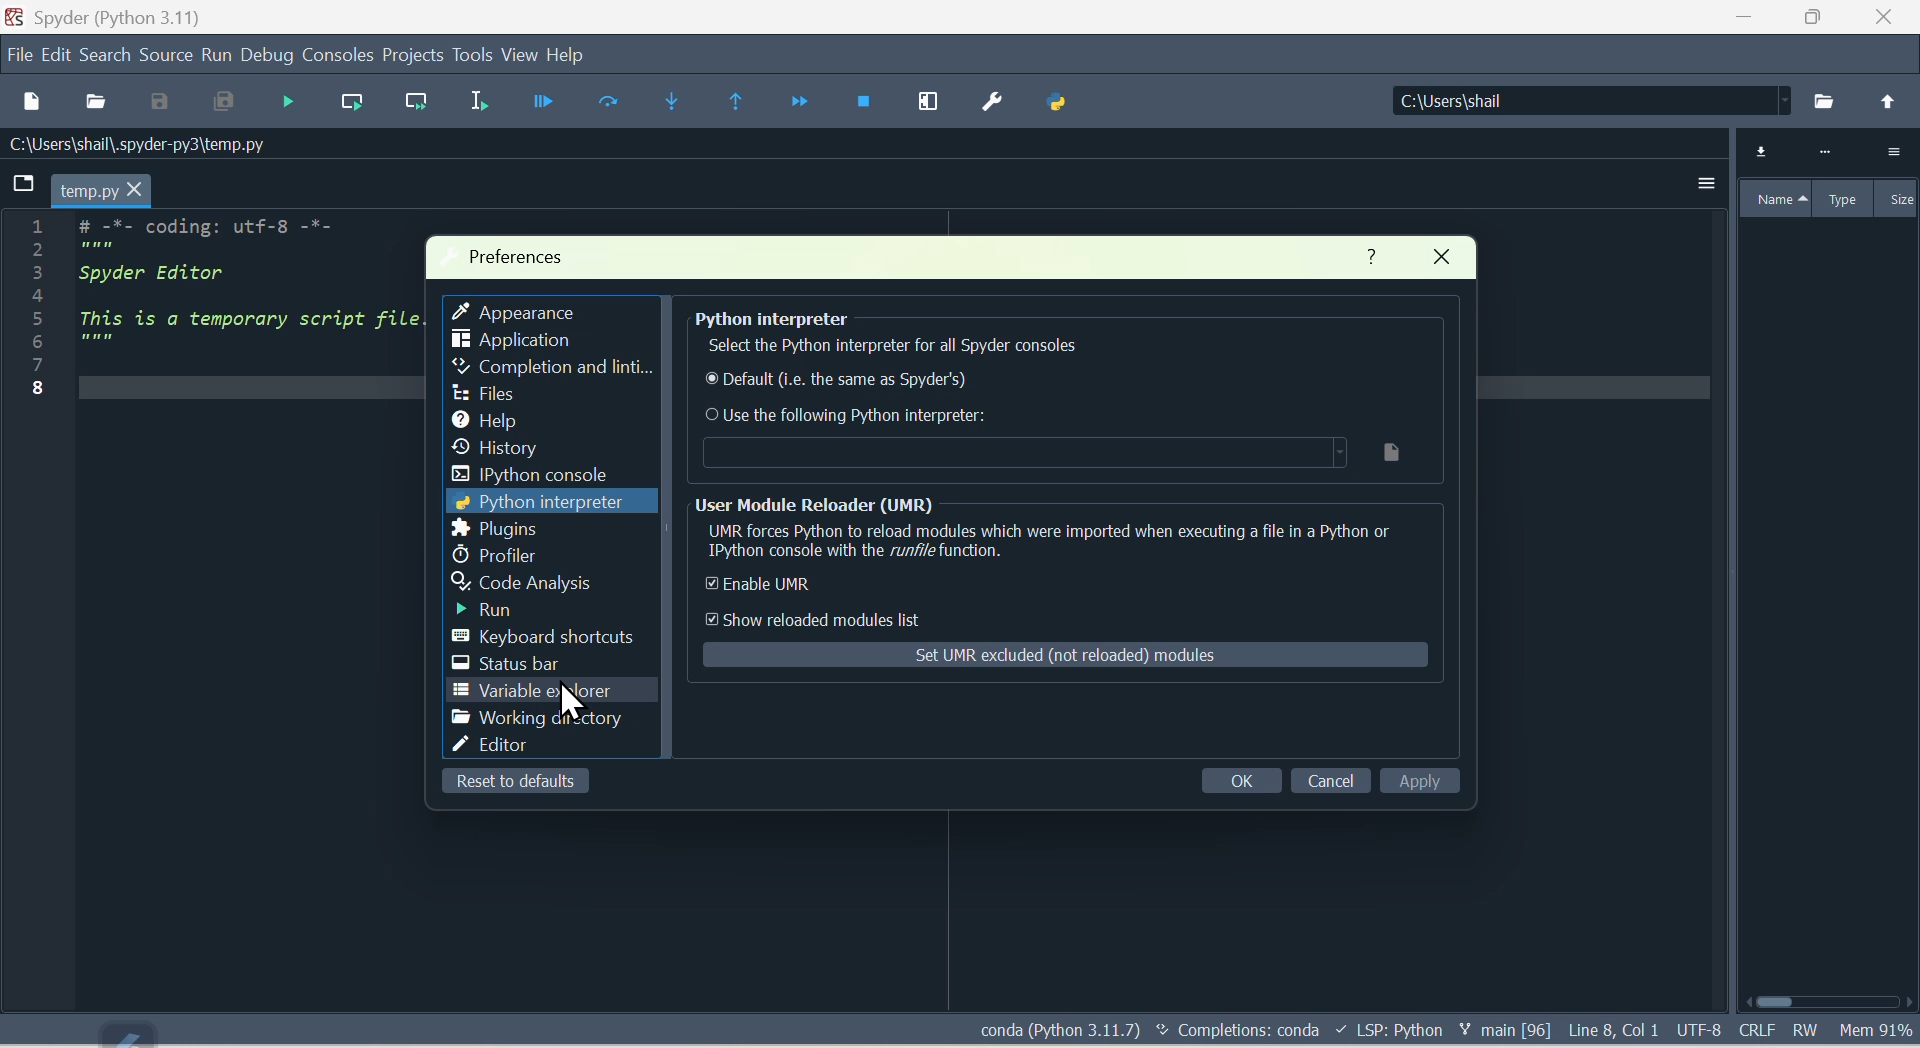 The width and height of the screenshot is (1920, 1048). What do you see at coordinates (577, 60) in the screenshot?
I see `help` at bounding box center [577, 60].